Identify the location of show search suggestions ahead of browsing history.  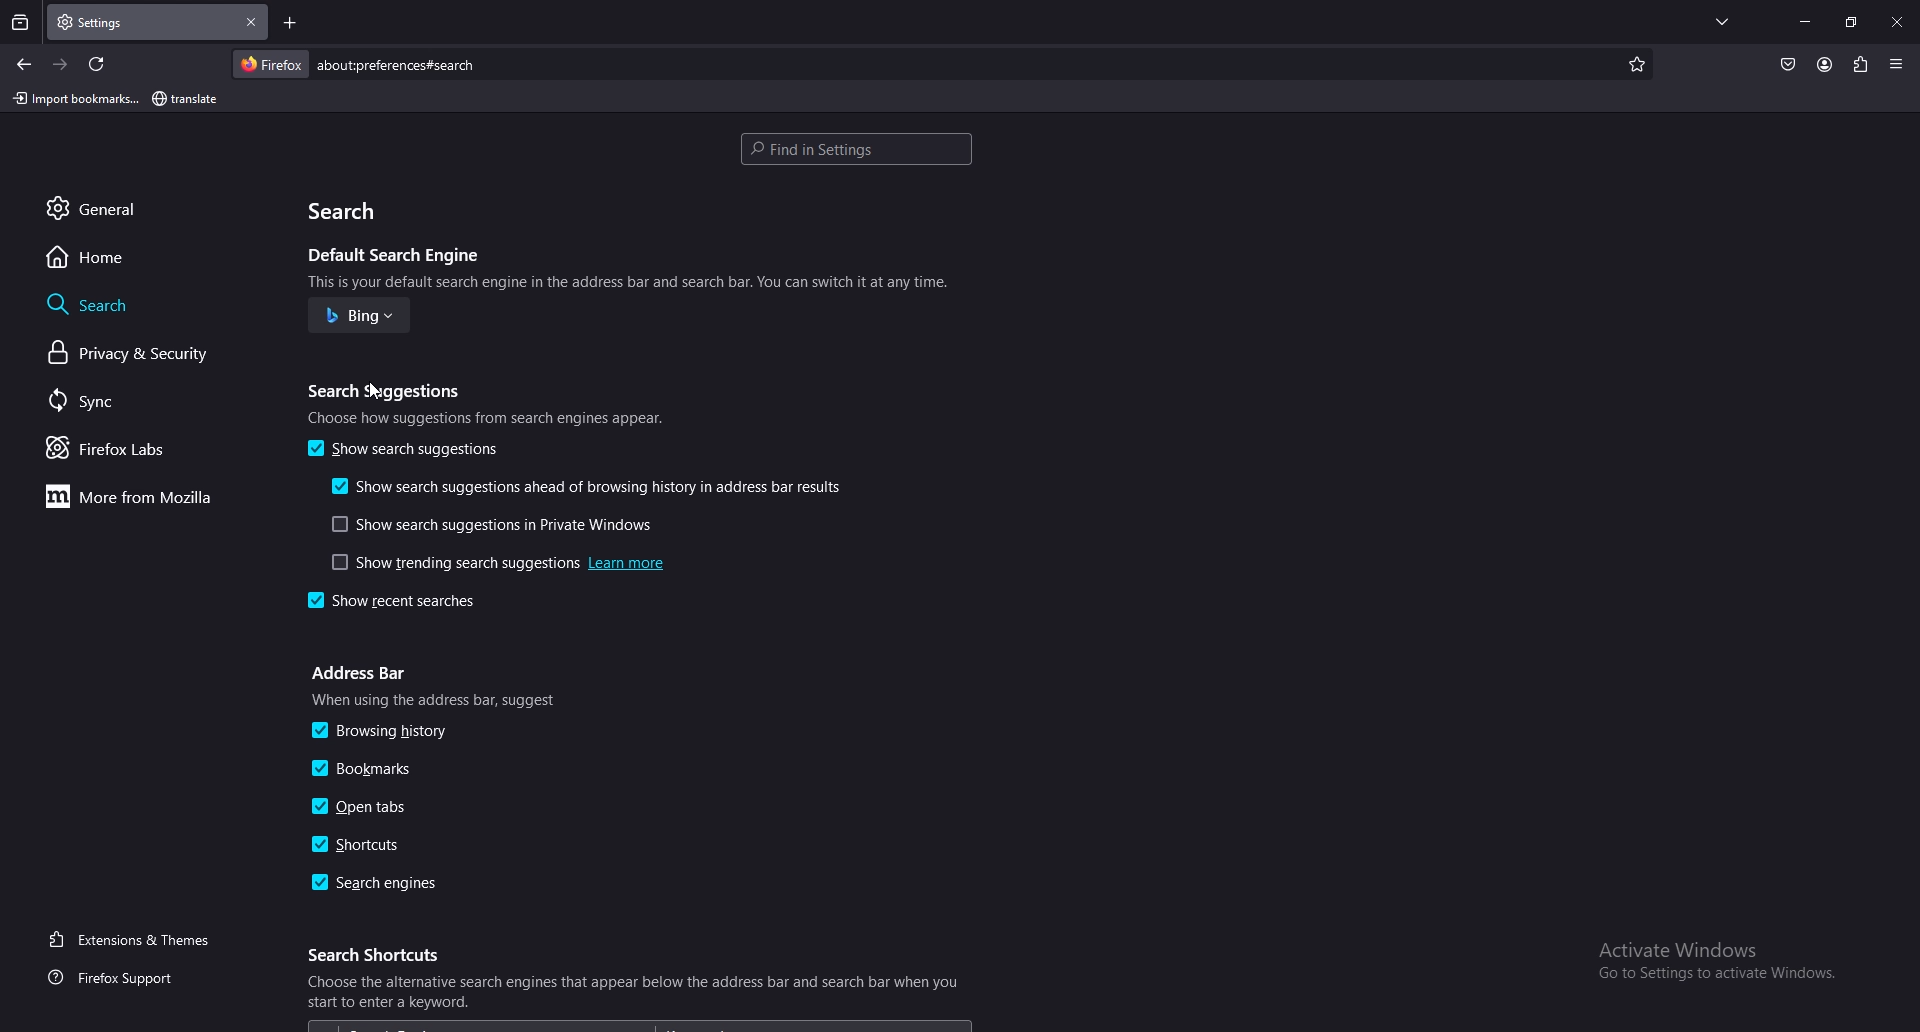
(590, 486).